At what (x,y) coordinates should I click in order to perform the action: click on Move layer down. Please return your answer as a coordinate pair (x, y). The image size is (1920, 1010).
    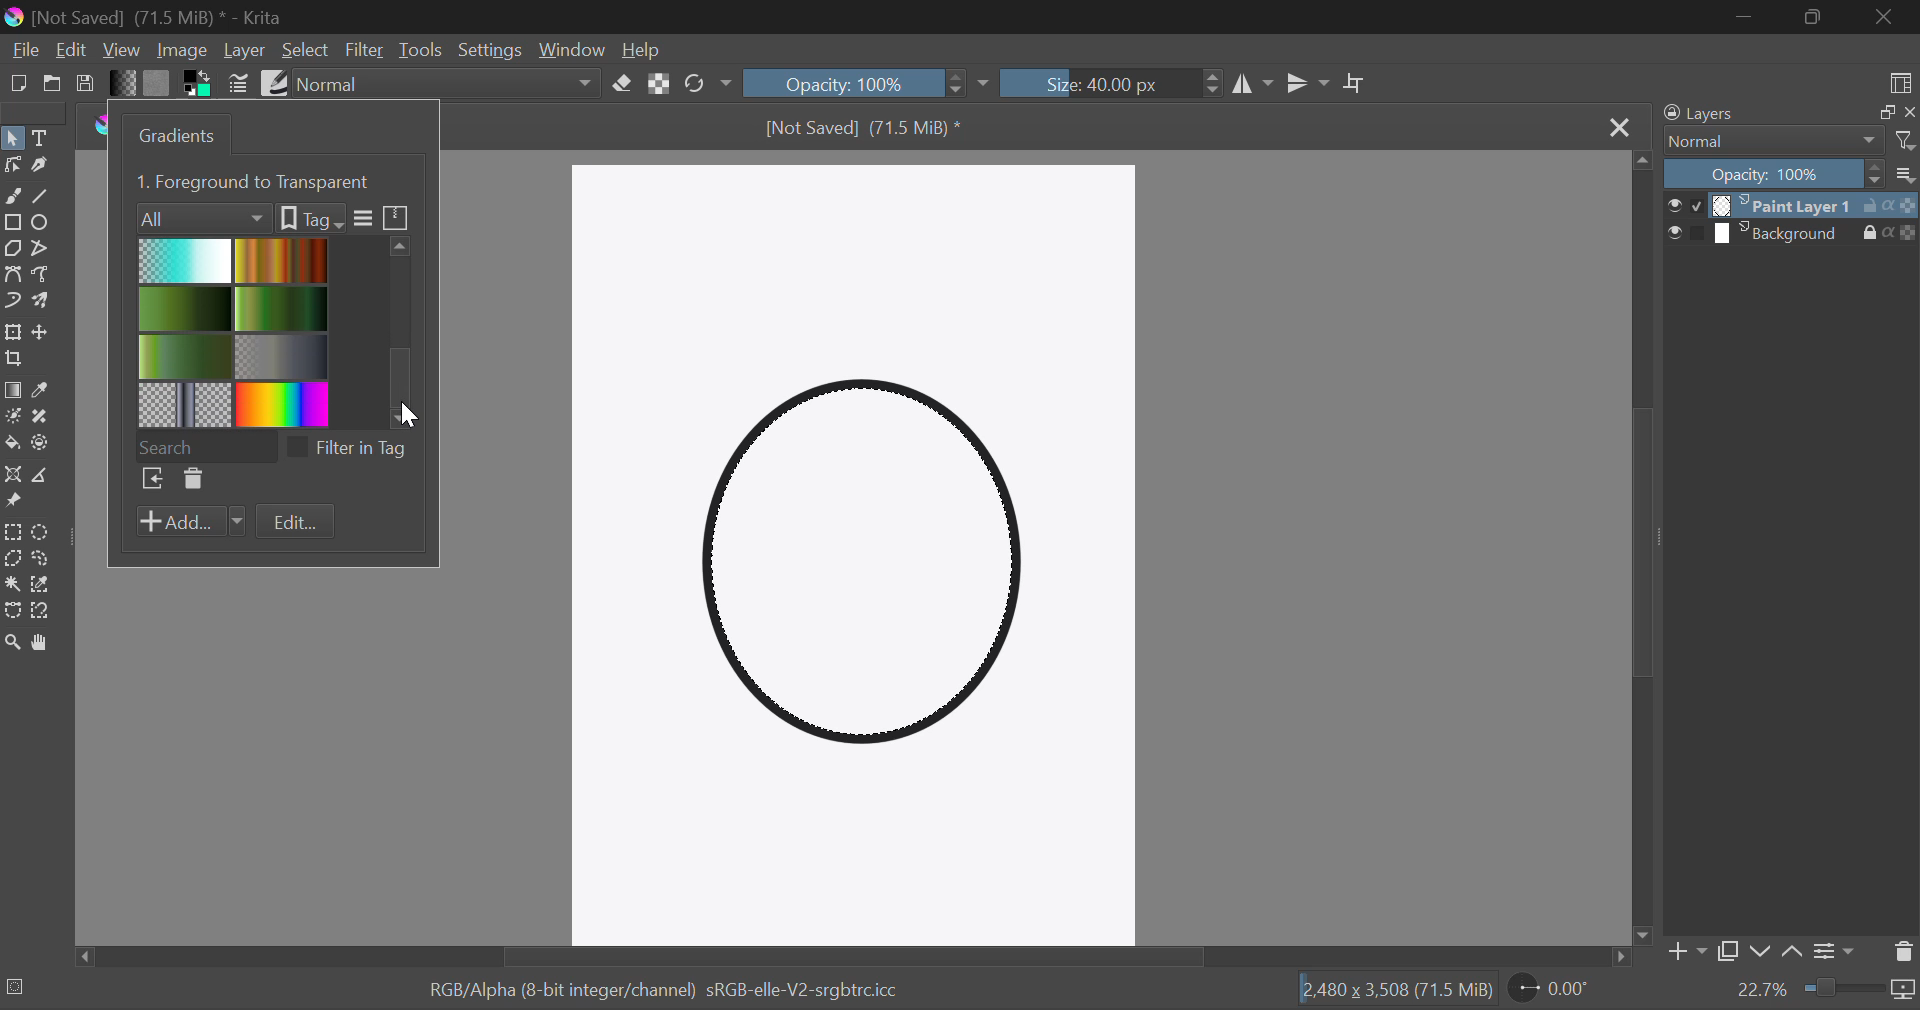
    Looking at the image, I should click on (1761, 954).